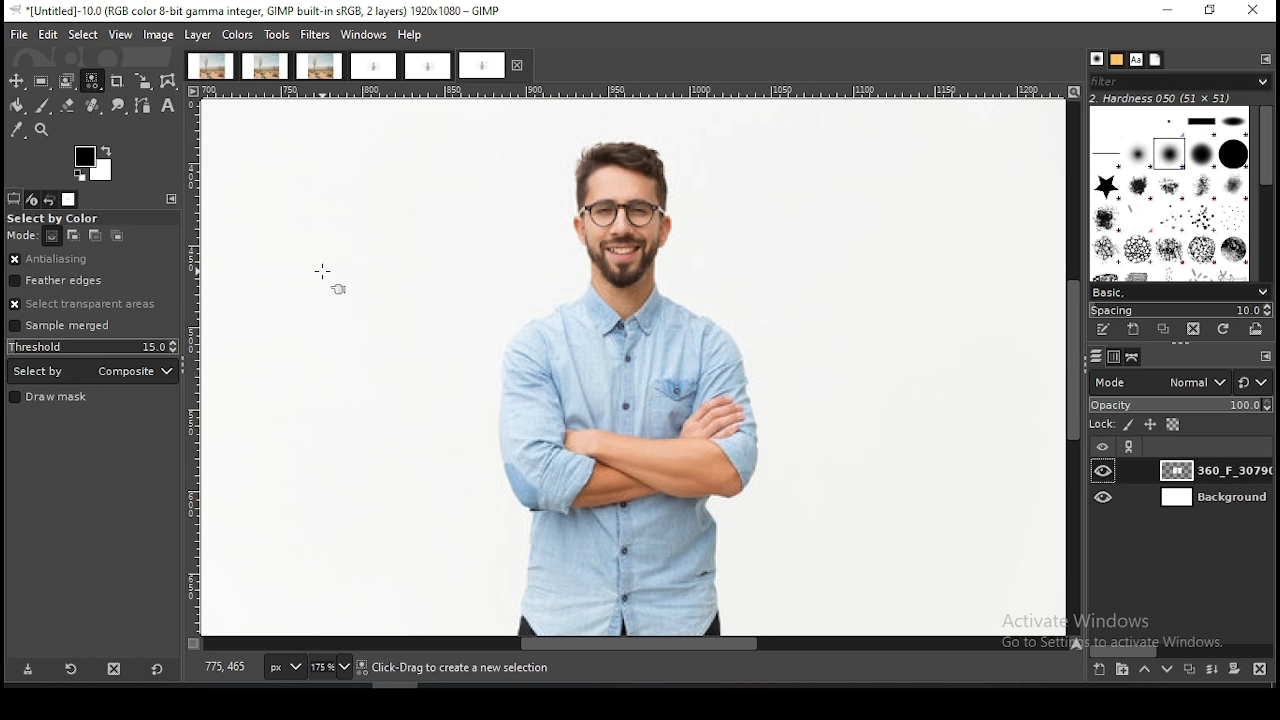 The width and height of the screenshot is (1280, 720). Describe the element at coordinates (1130, 447) in the screenshot. I see `link` at that location.